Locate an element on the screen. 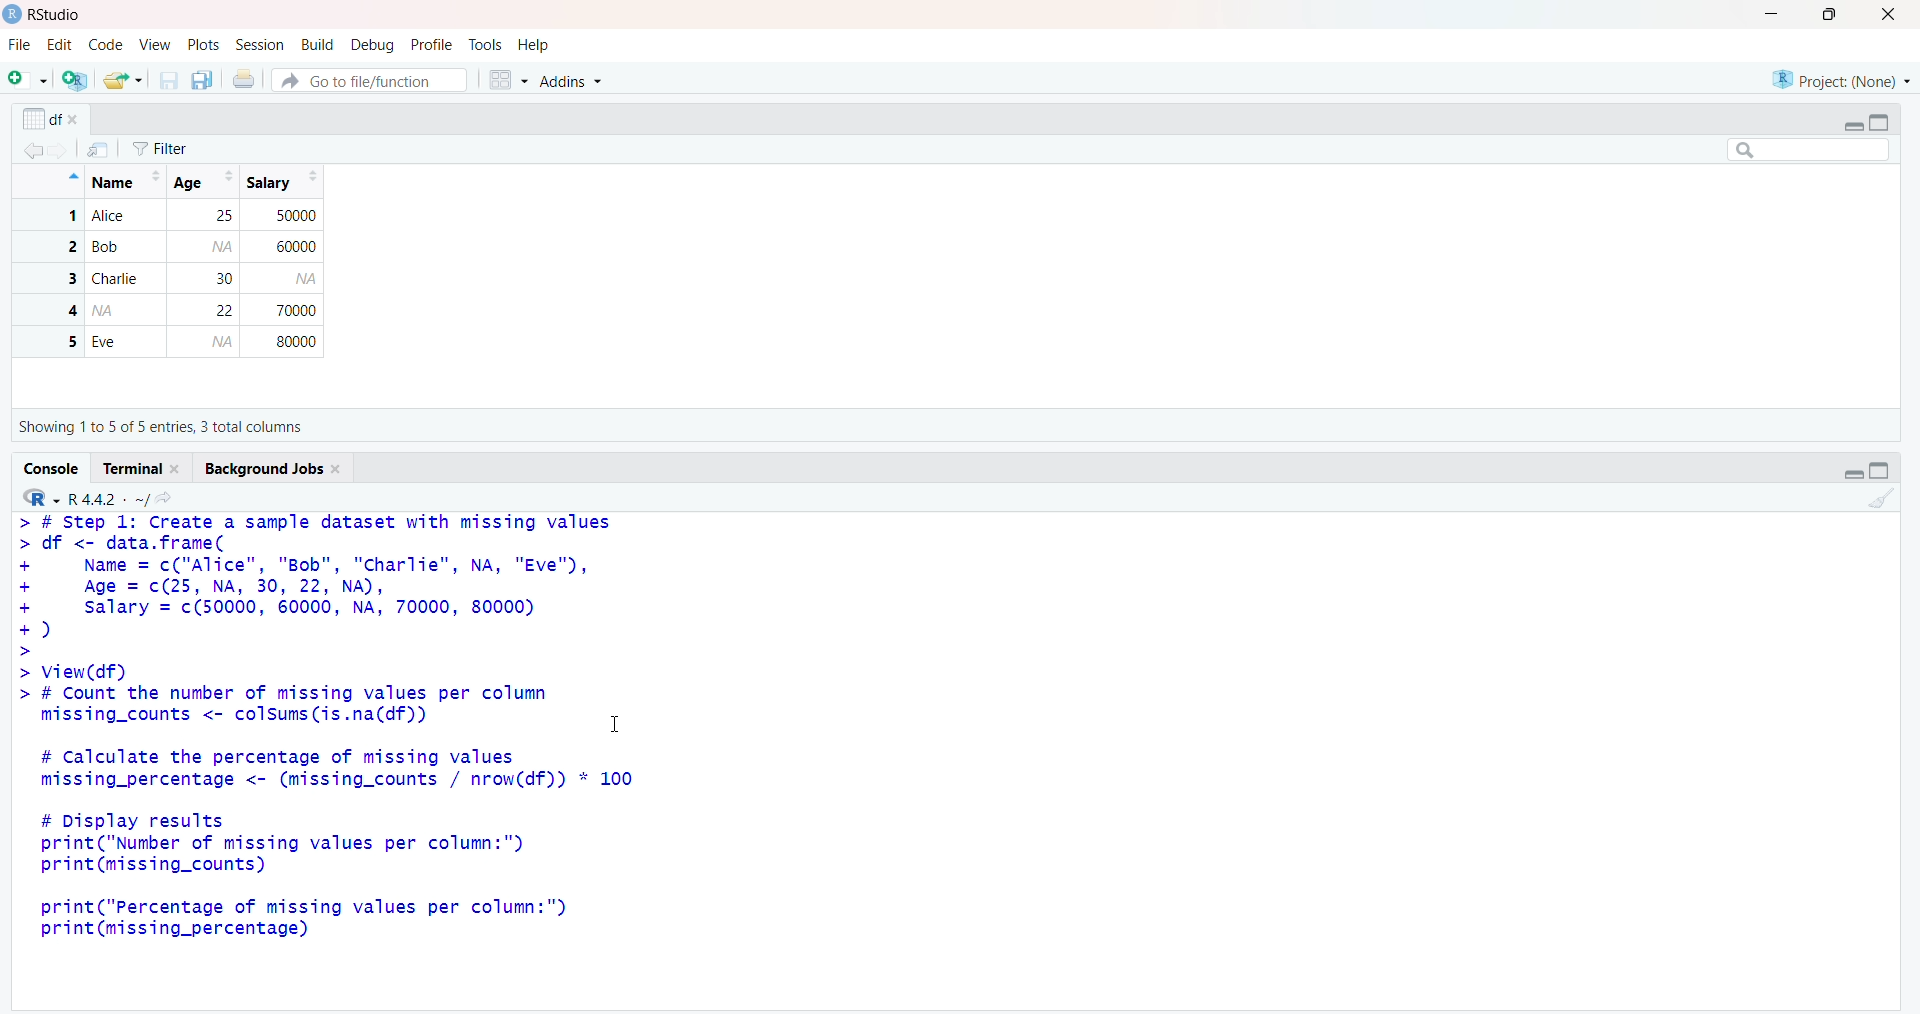 The image size is (1920, 1014). Age is located at coordinates (203, 181).